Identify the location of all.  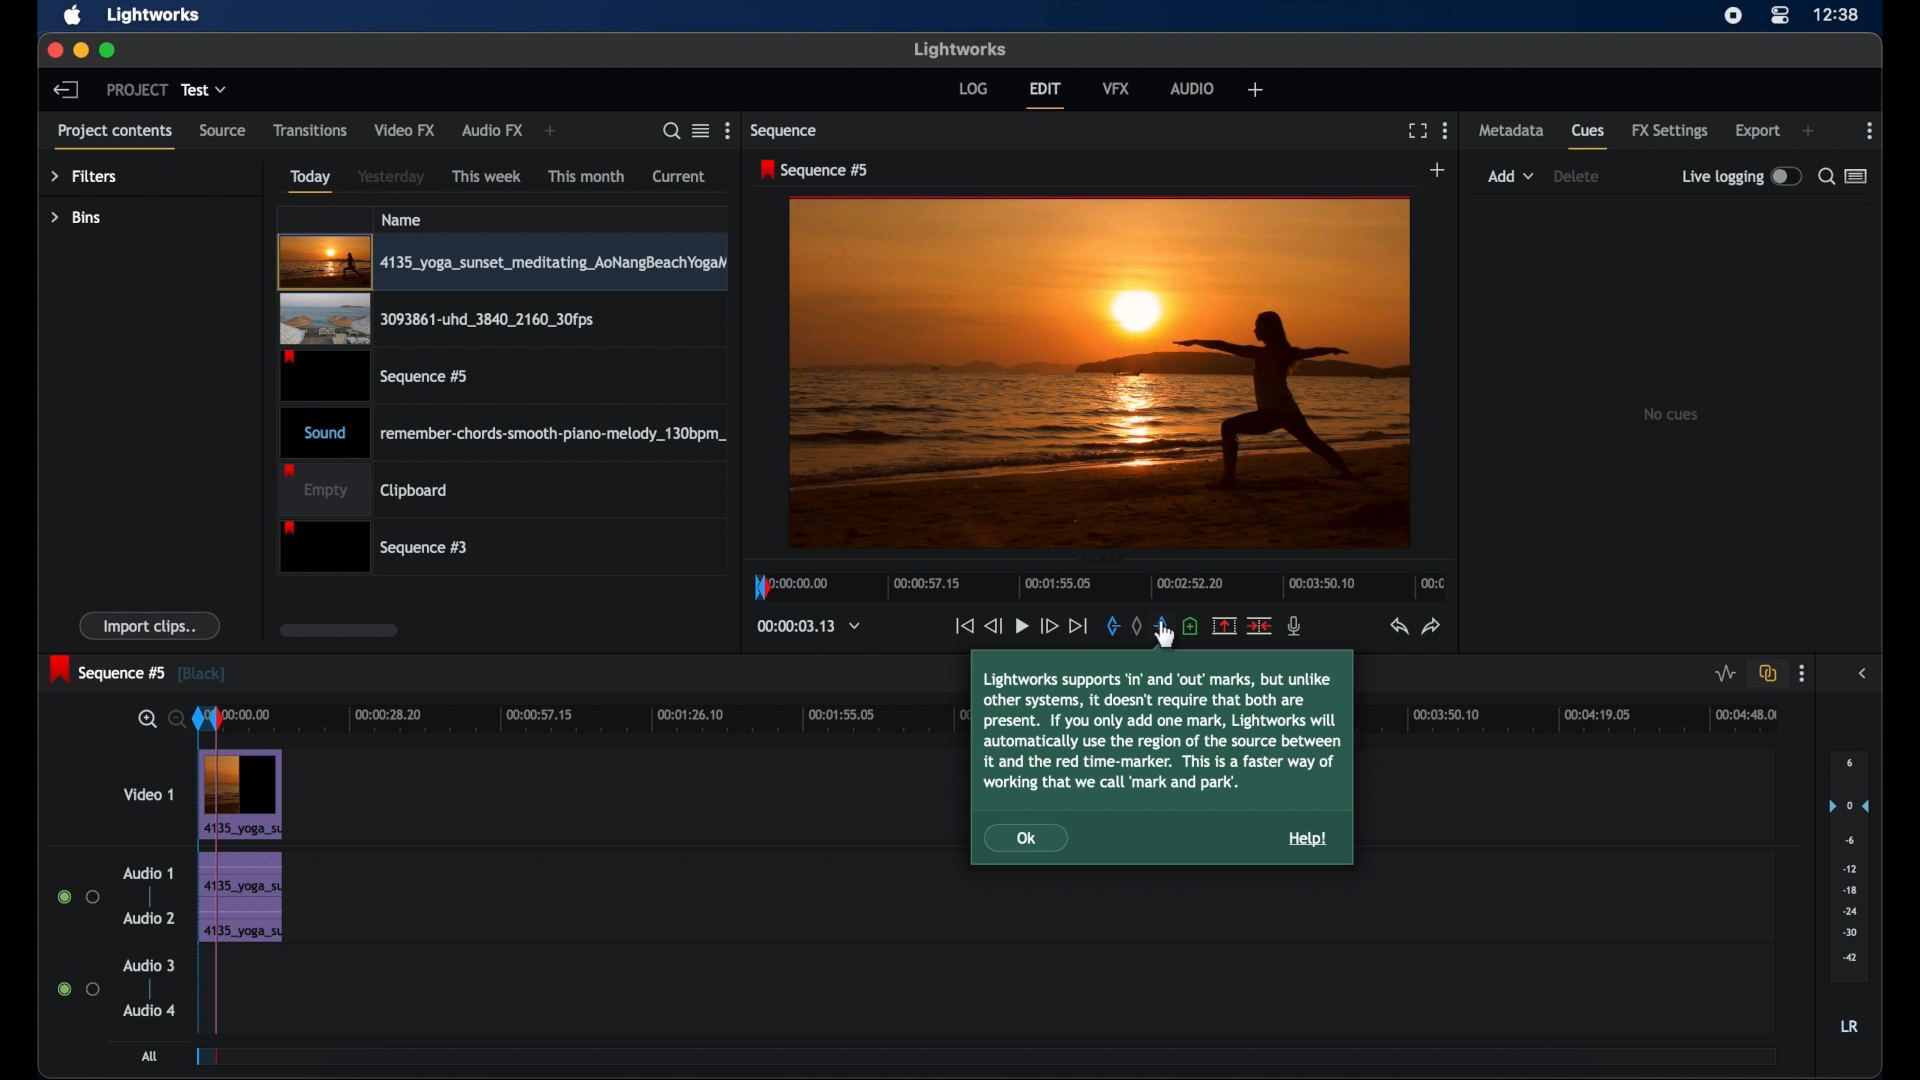
(151, 1053).